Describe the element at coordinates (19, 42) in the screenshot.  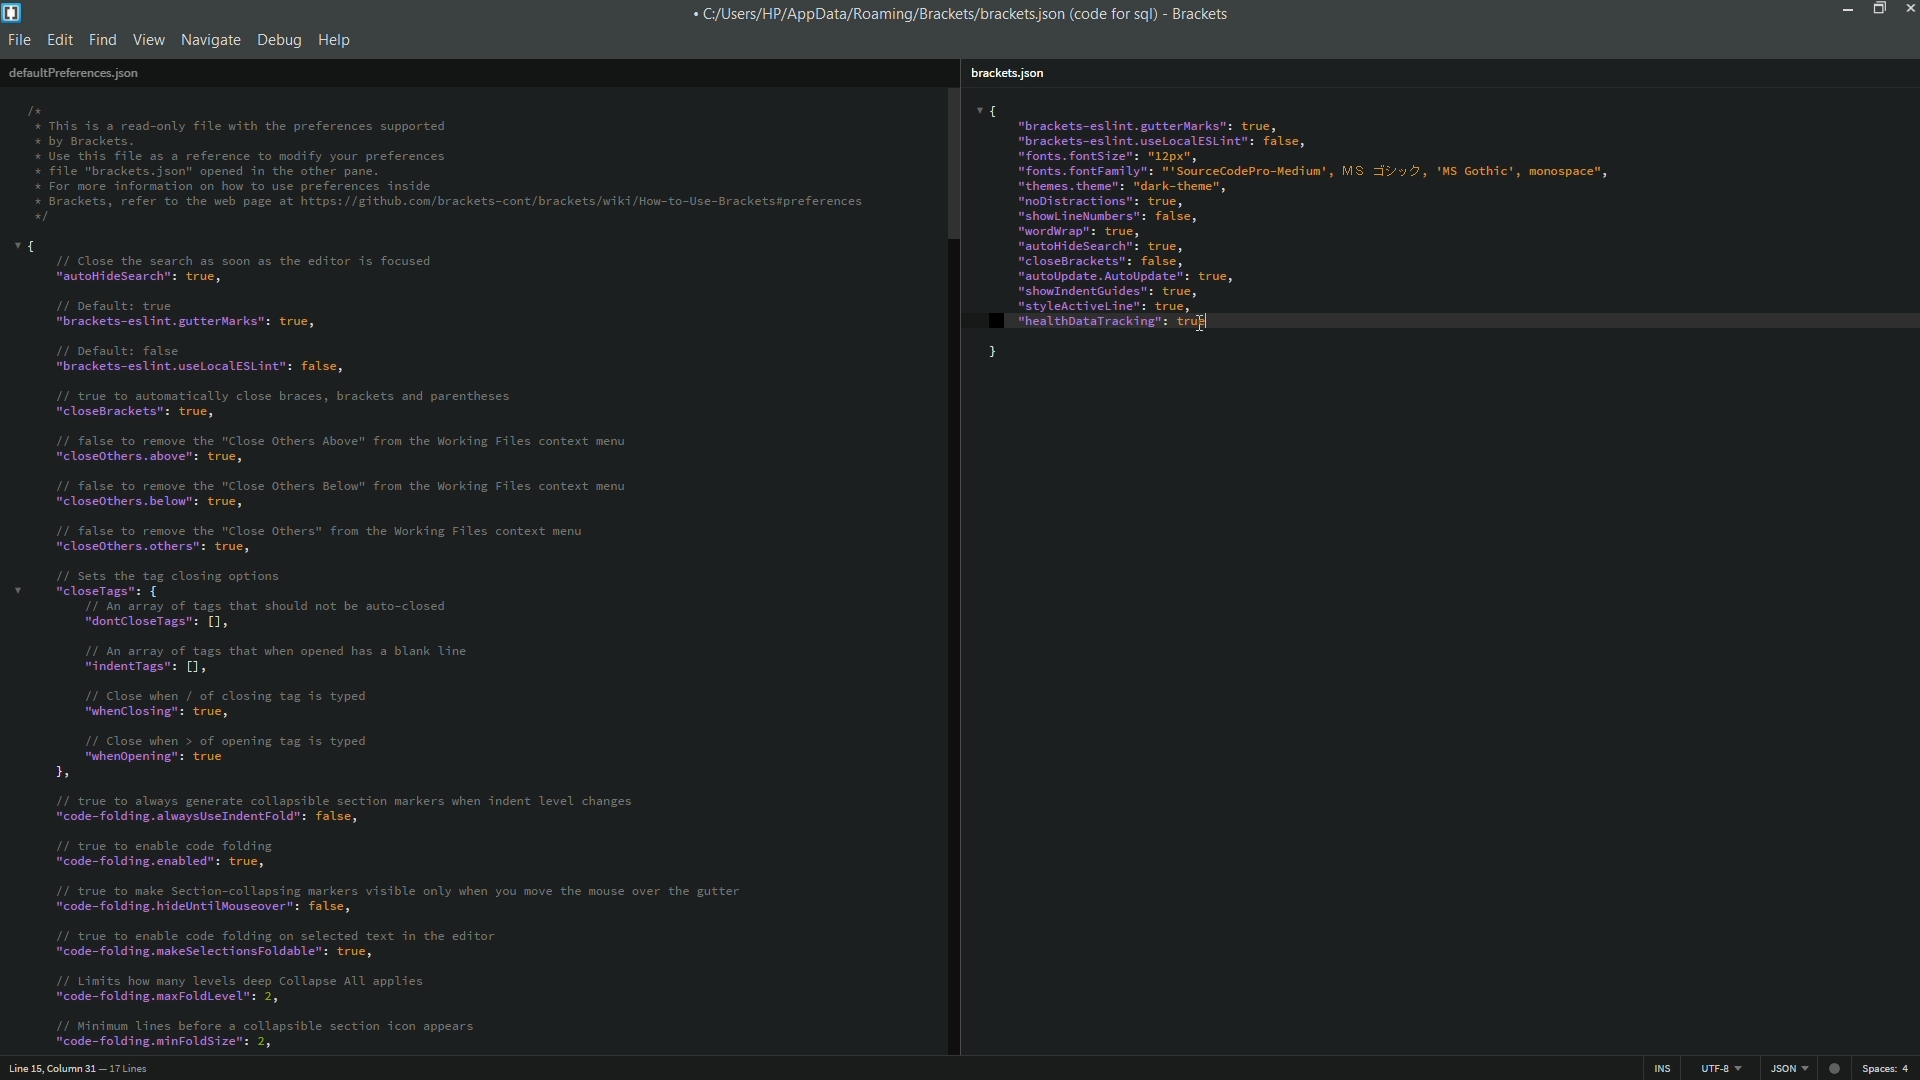
I see `File menu` at that location.